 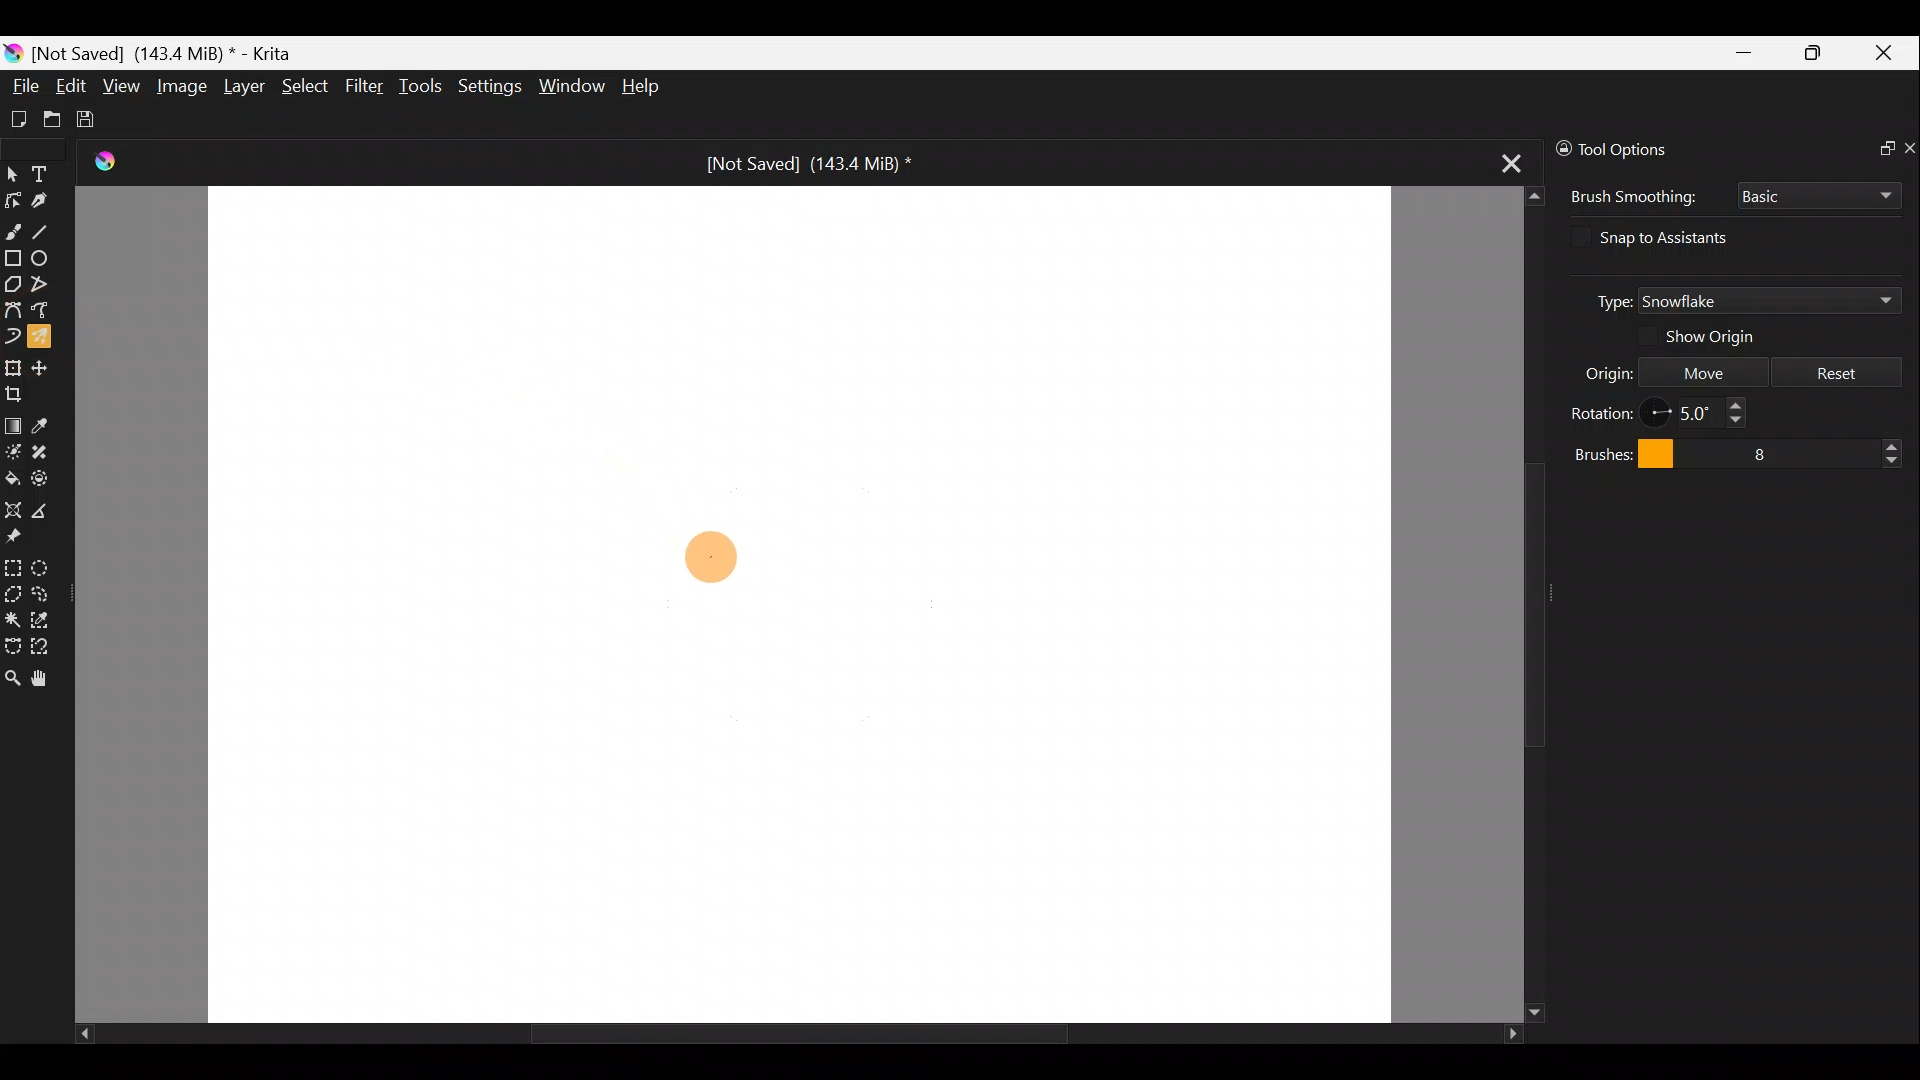 What do you see at coordinates (1704, 413) in the screenshot?
I see `5.0` at bounding box center [1704, 413].